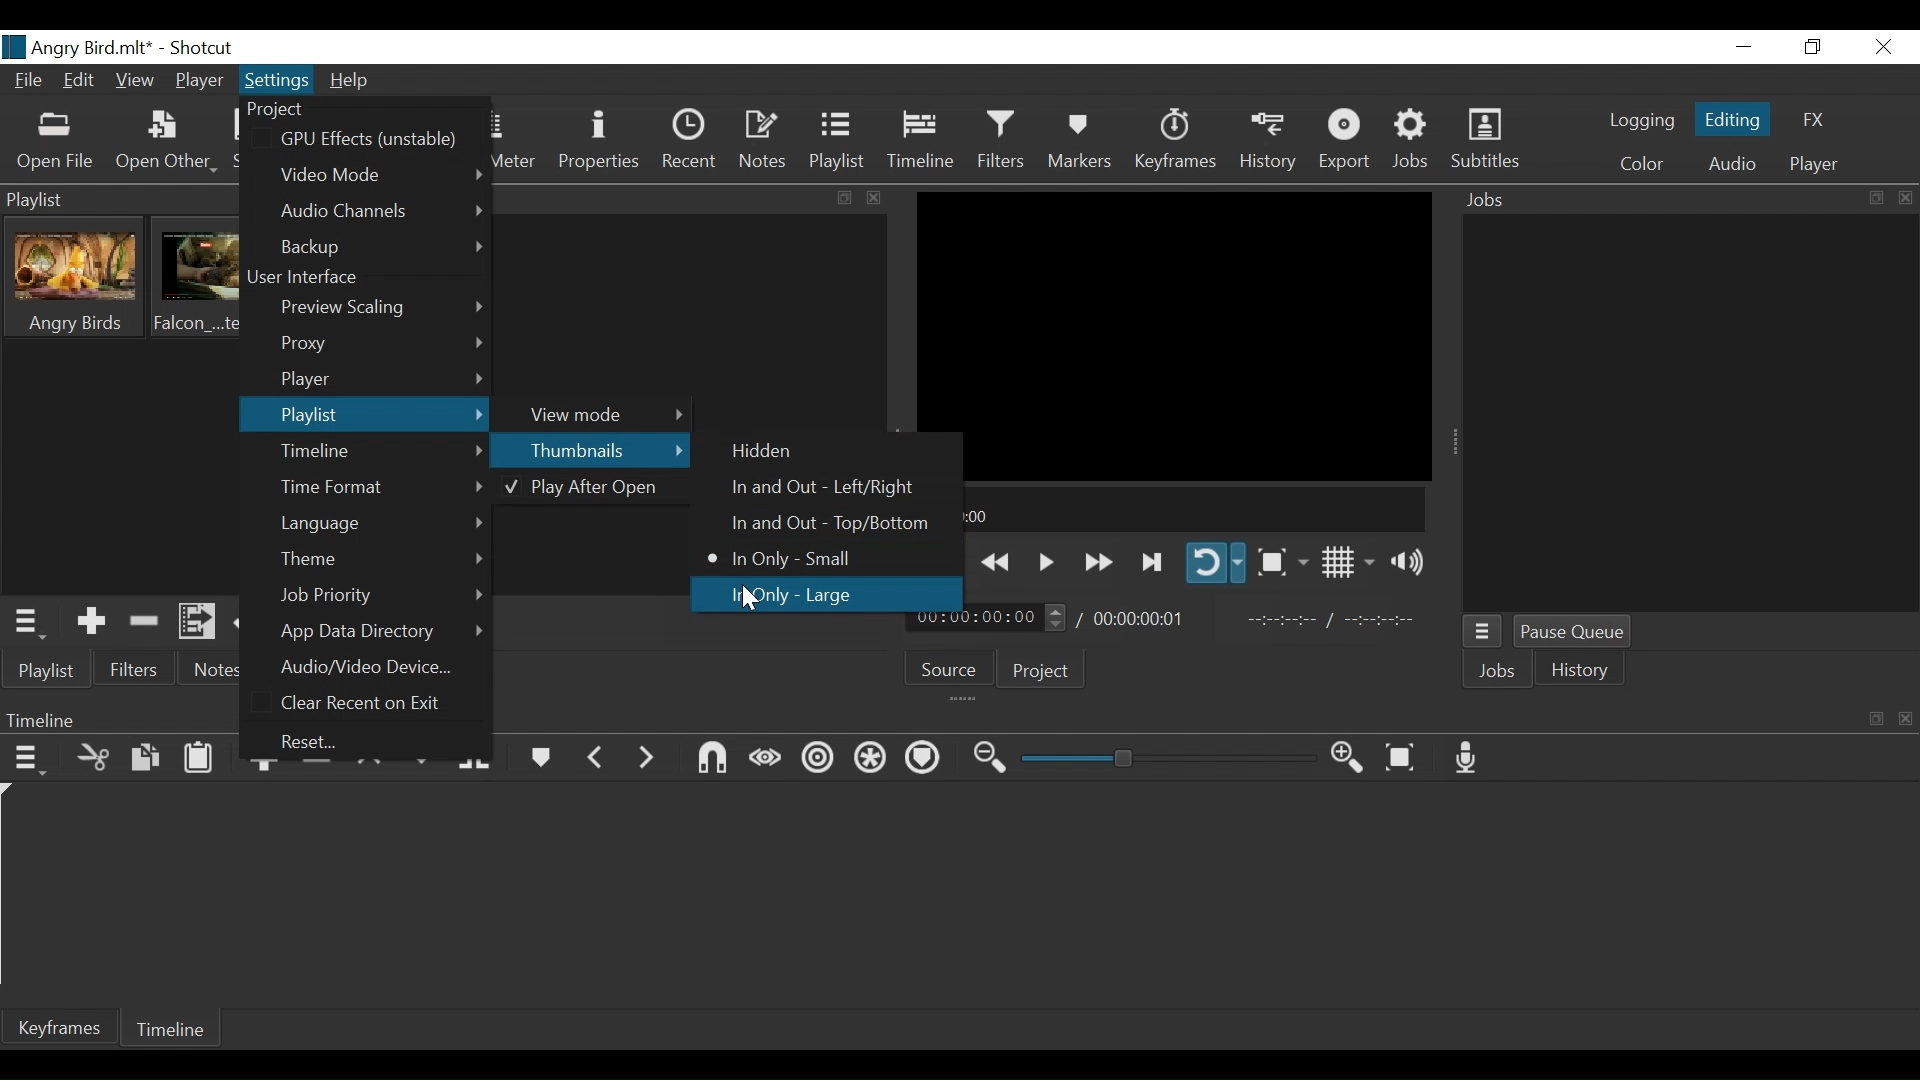 The image size is (1920, 1080). I want to click on In and Out -Left/Right, so click(817, 489).